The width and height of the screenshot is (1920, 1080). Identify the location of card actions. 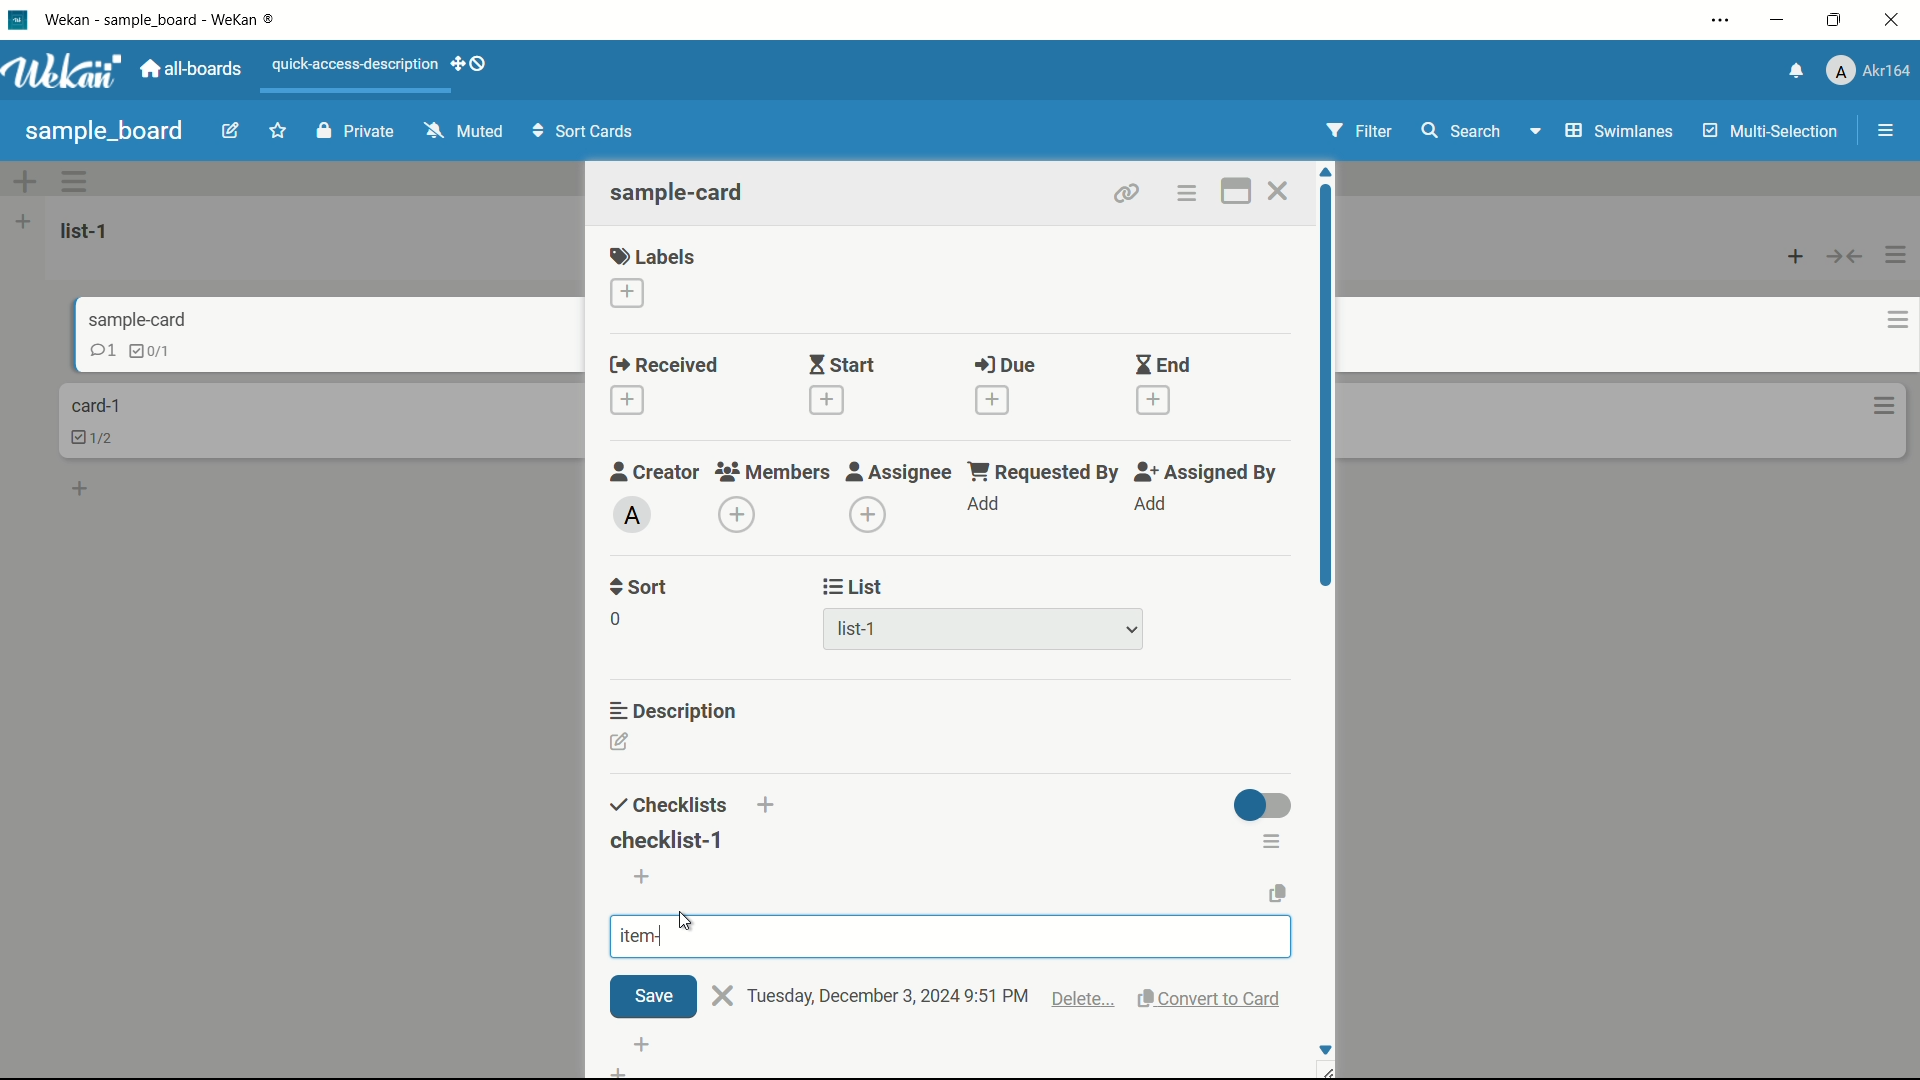
(1187, 193).